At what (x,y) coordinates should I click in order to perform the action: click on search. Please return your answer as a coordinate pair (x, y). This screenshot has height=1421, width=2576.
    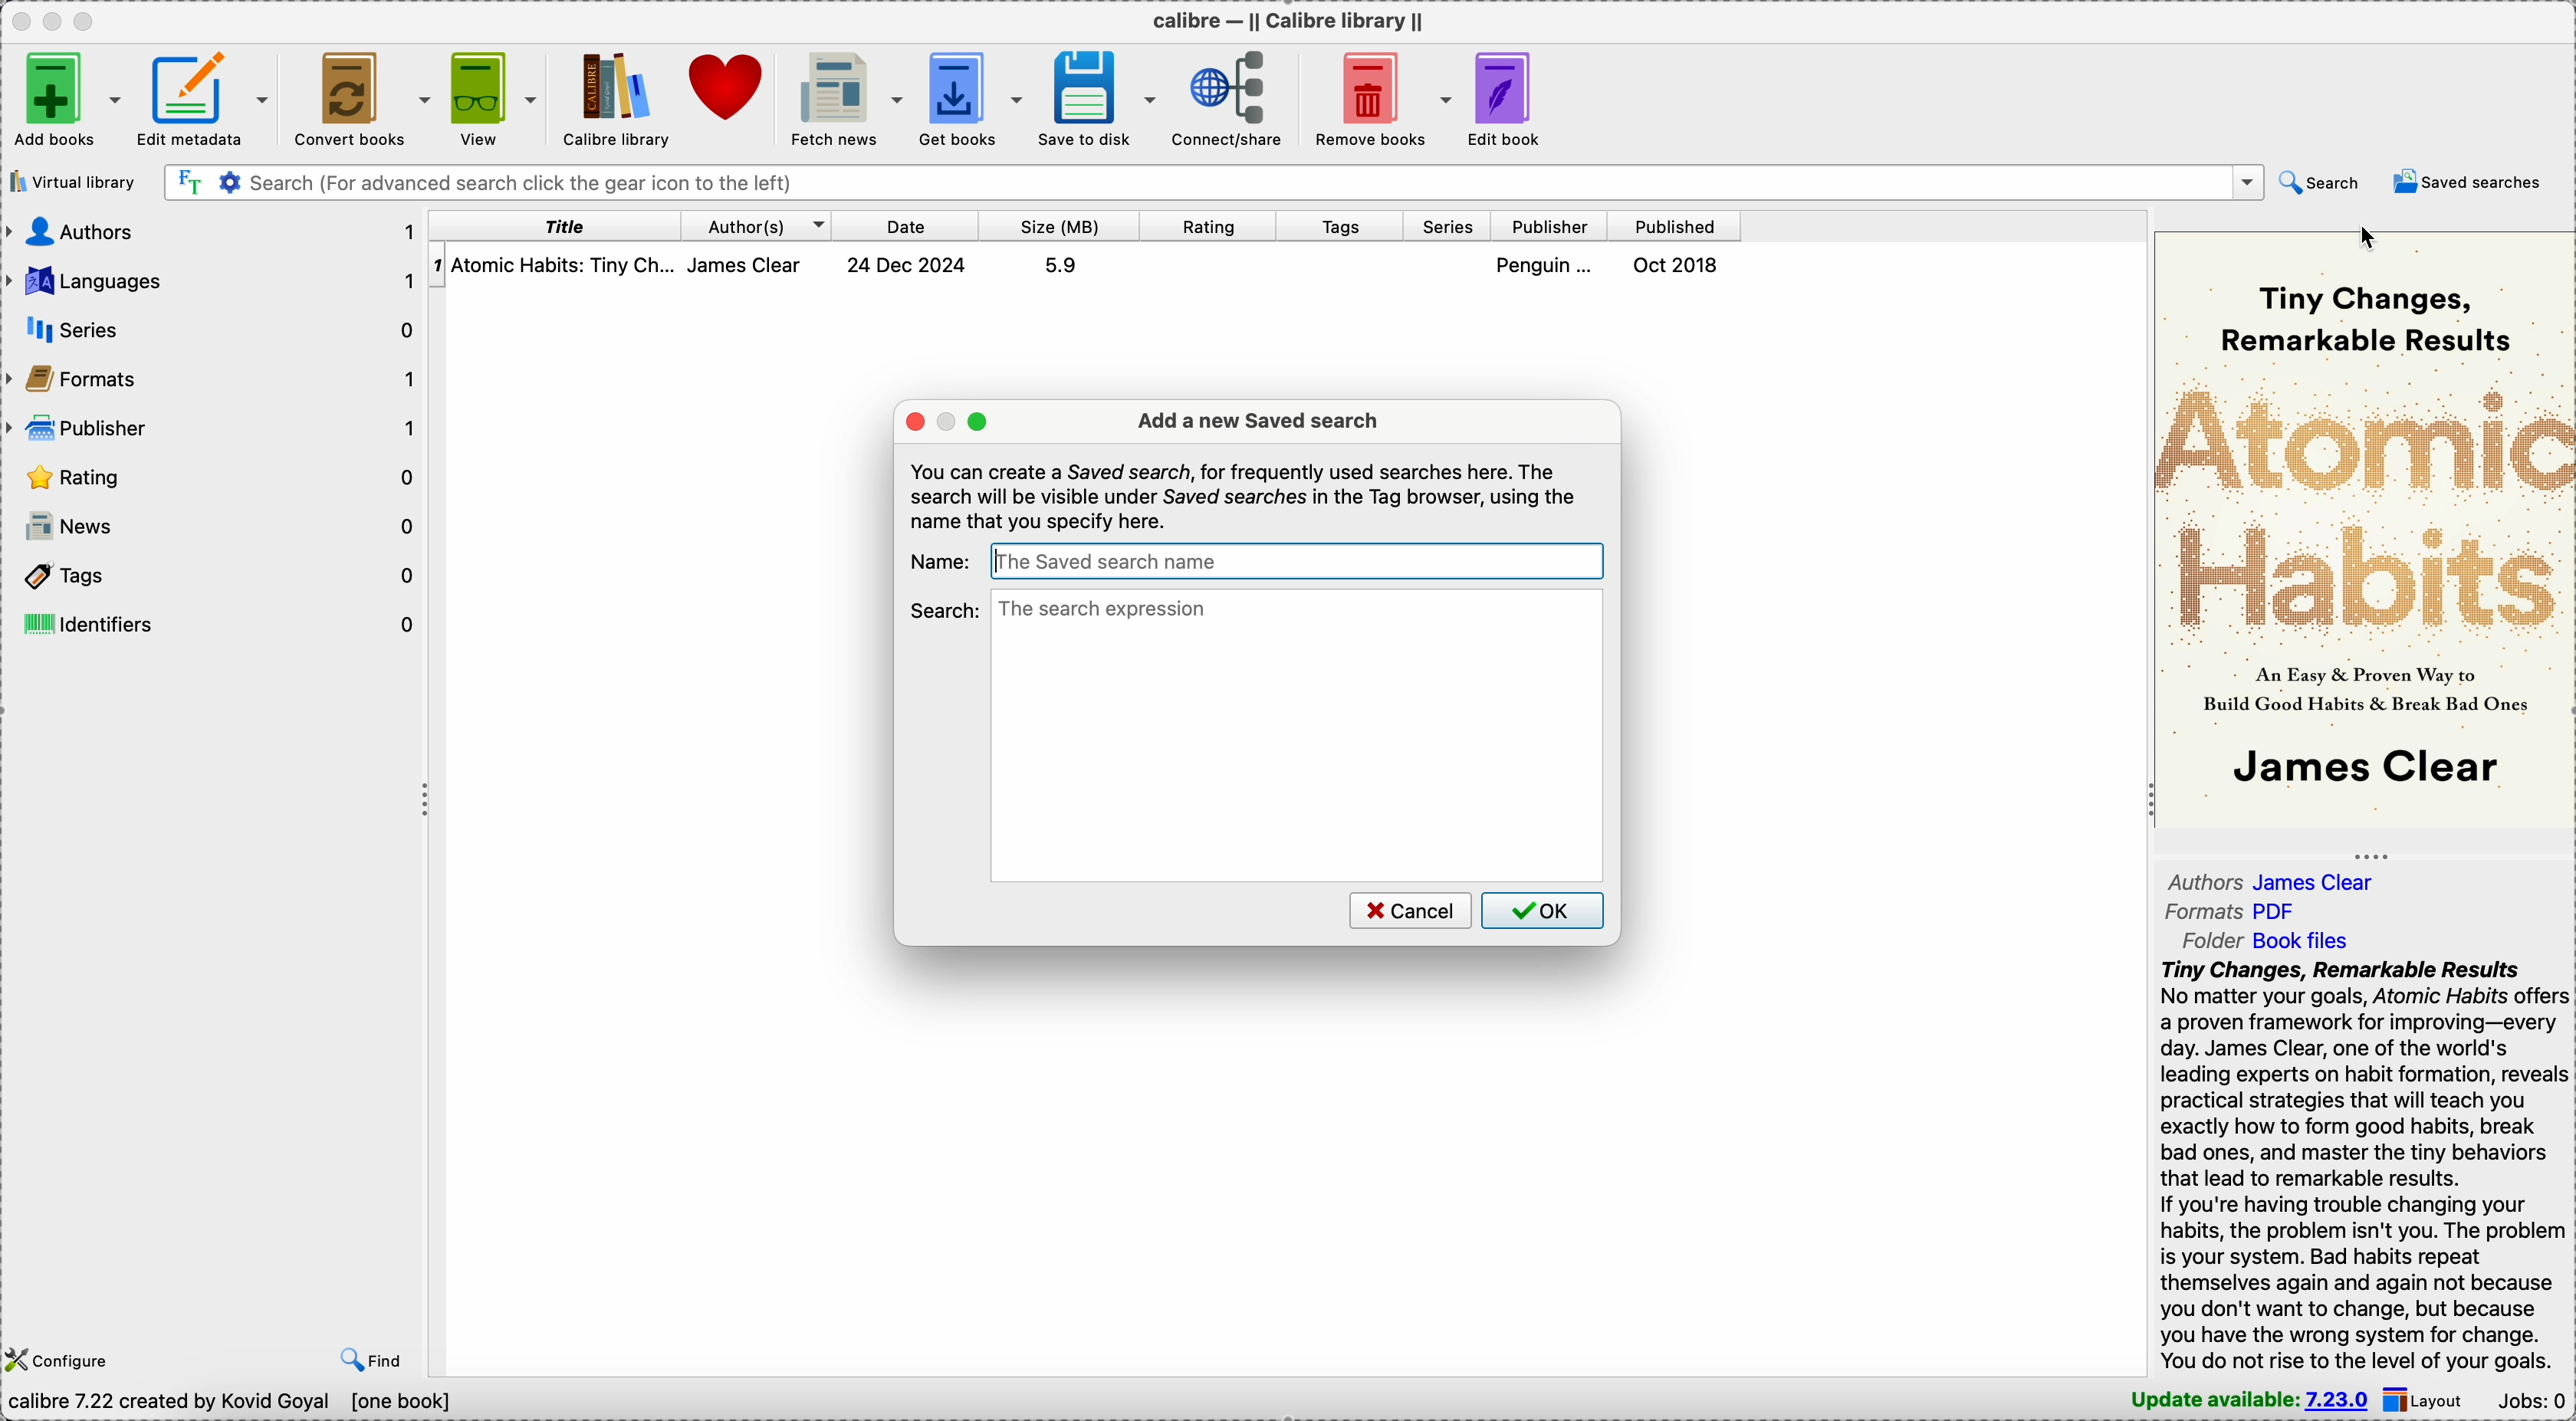
    Looking at the image, I should click on (945, 609).